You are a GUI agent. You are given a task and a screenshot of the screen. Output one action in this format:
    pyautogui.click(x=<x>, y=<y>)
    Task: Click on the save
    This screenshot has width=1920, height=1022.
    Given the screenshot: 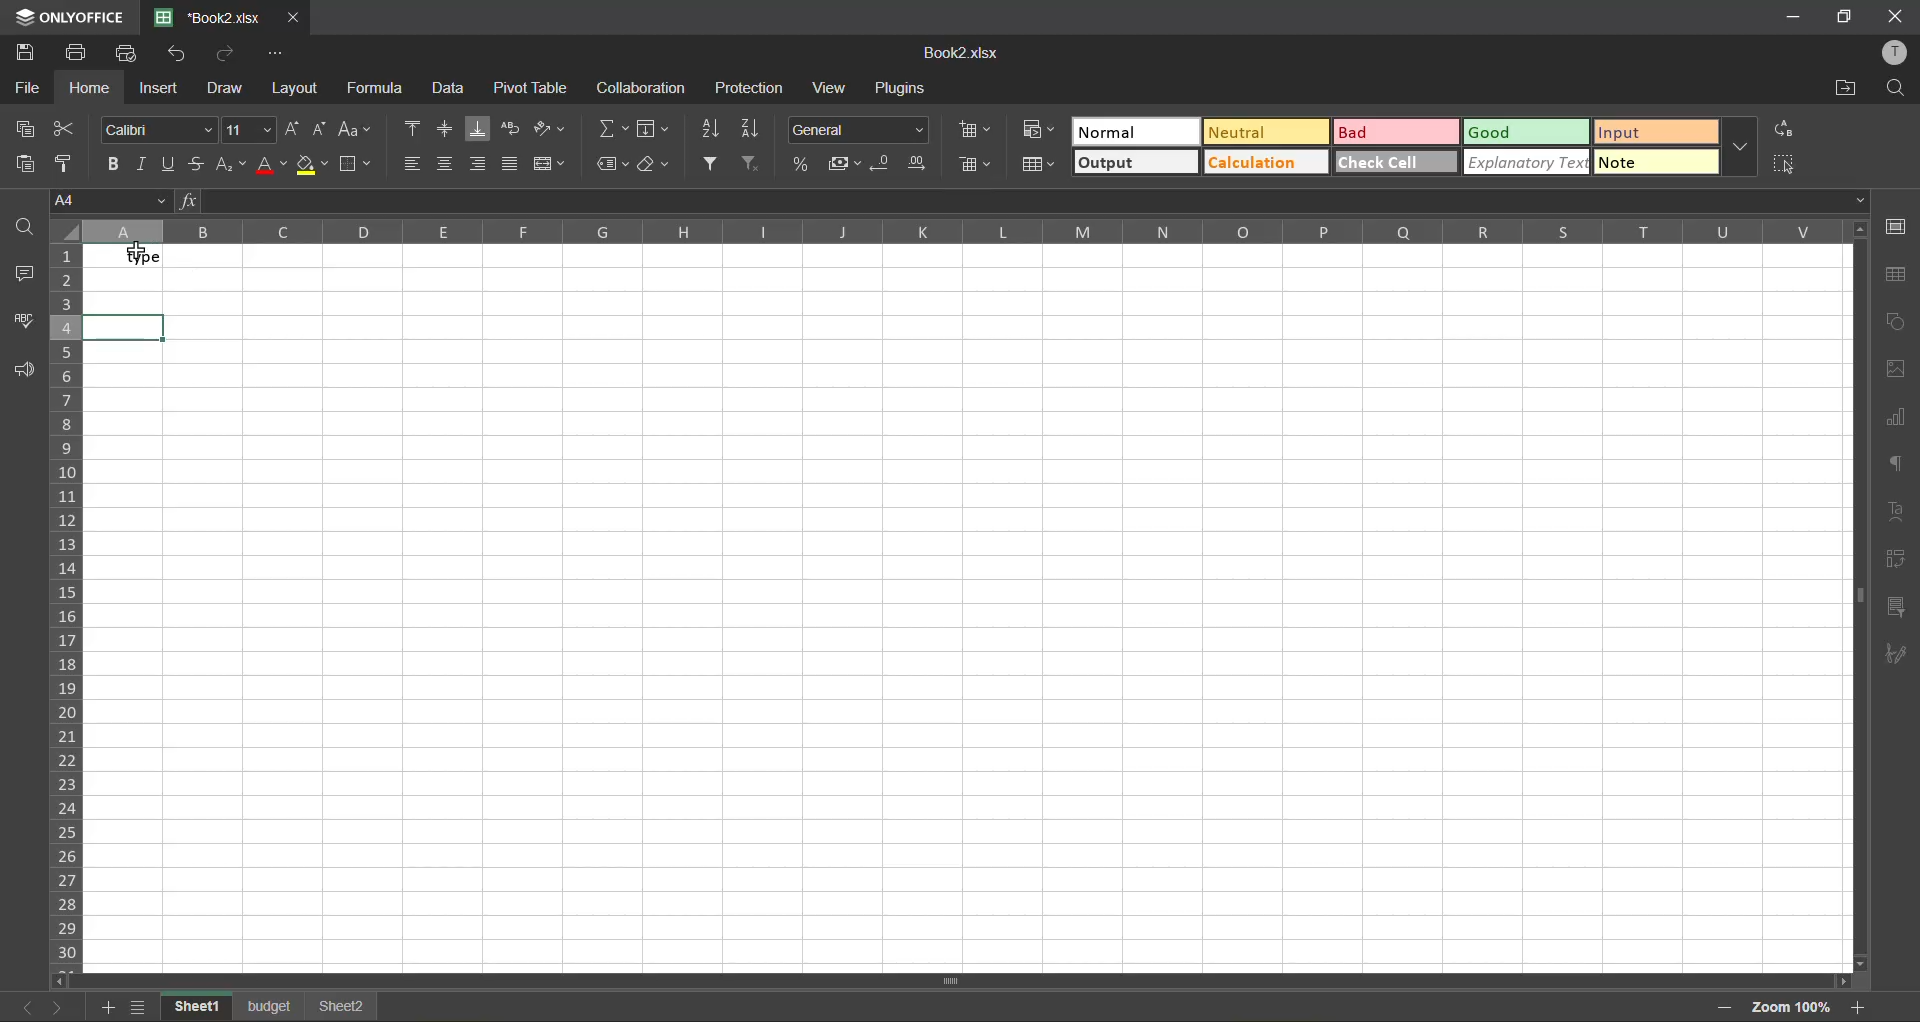 What is the action you would take?
    pyautogui.click(x=25, y=51)
    